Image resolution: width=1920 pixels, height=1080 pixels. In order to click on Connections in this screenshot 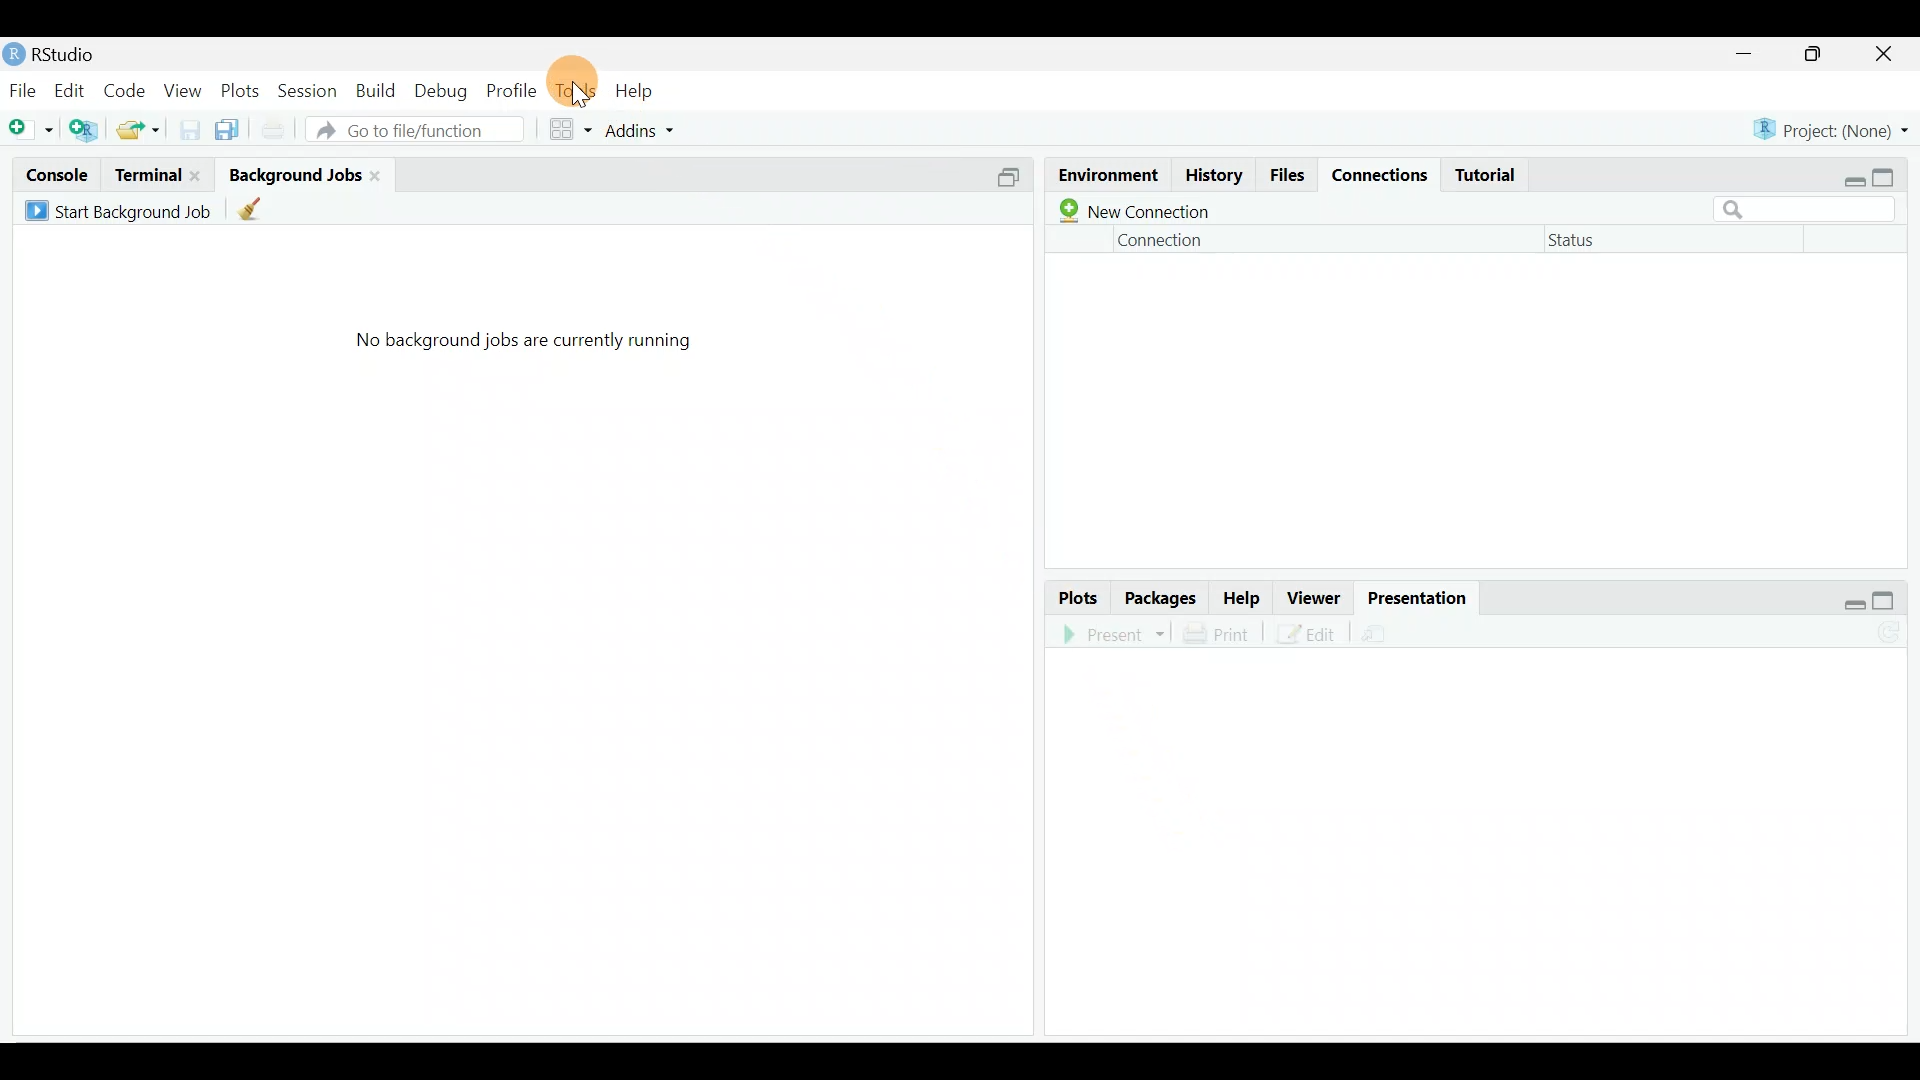, I will do `click(1381, 175)`.